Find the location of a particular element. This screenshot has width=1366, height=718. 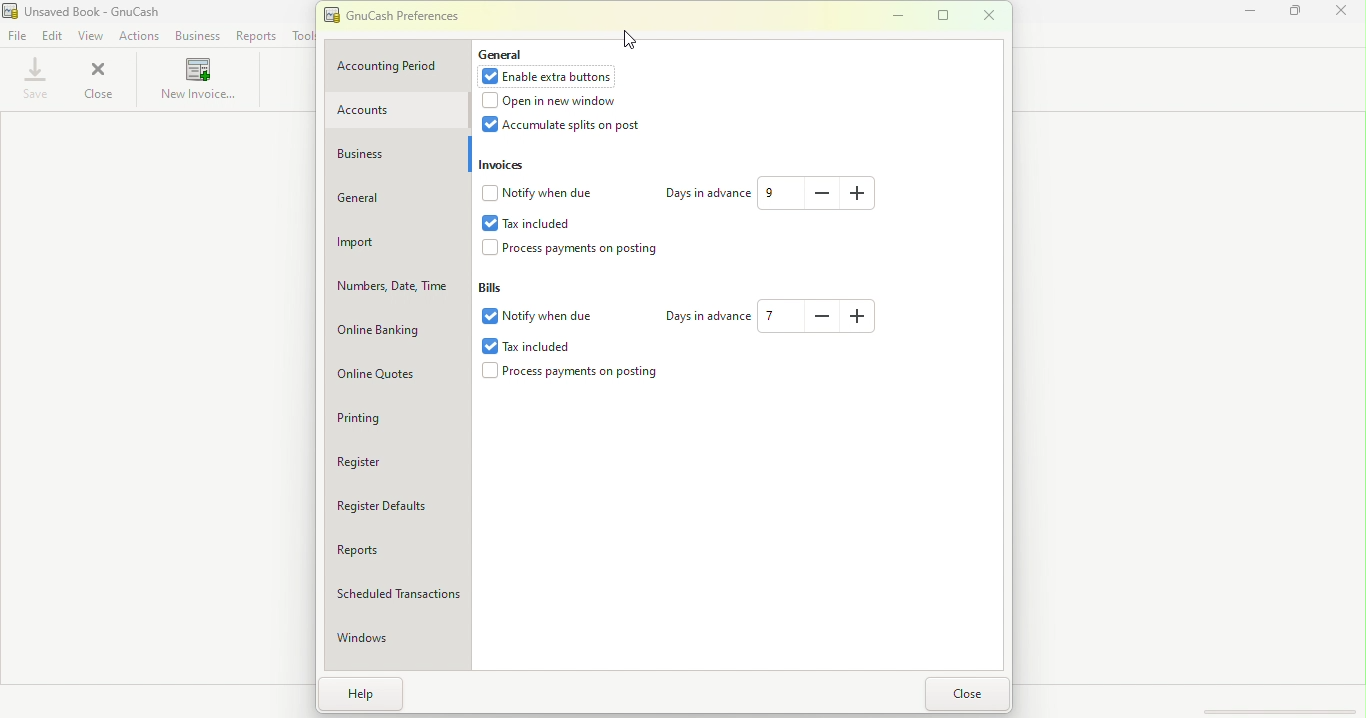

General is located at coordinates (397, 200).